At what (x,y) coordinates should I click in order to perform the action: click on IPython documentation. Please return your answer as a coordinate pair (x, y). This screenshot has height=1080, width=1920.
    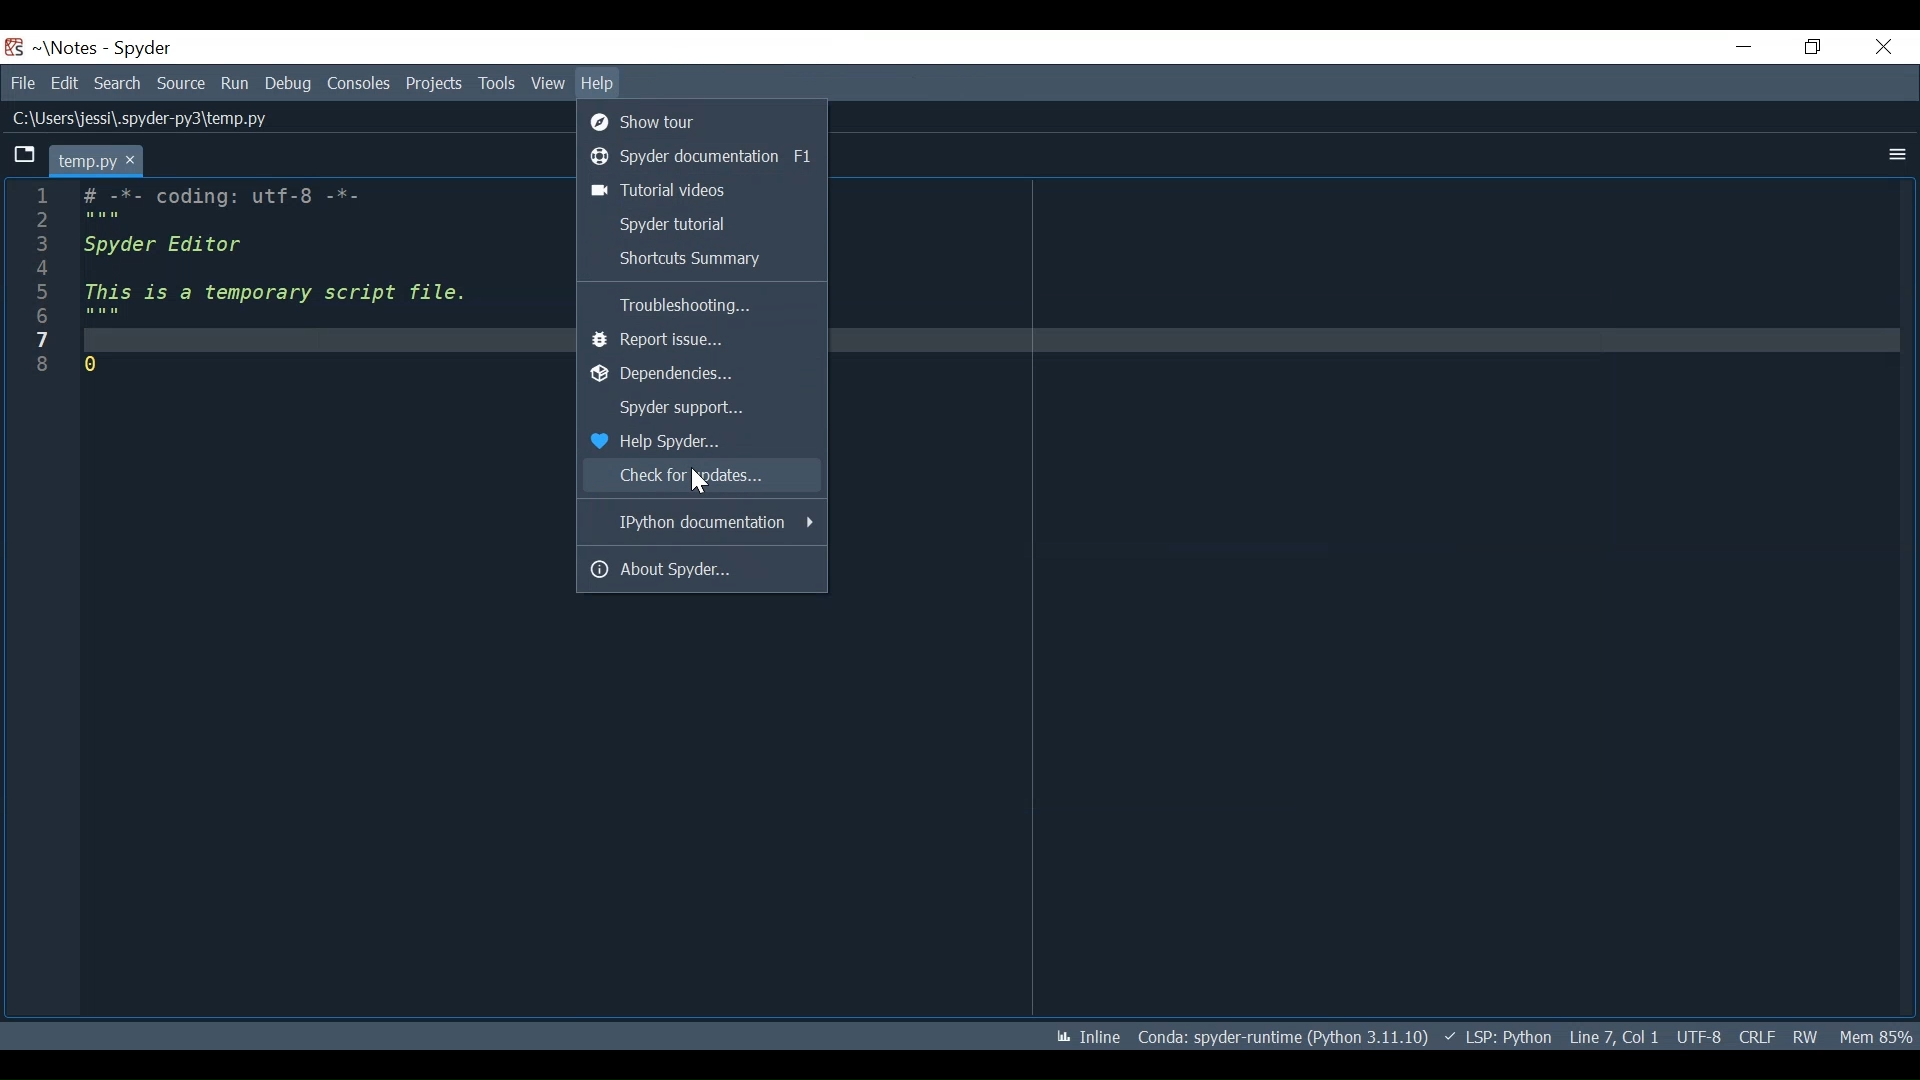
    Looking at the image, I should click on (704, 520).